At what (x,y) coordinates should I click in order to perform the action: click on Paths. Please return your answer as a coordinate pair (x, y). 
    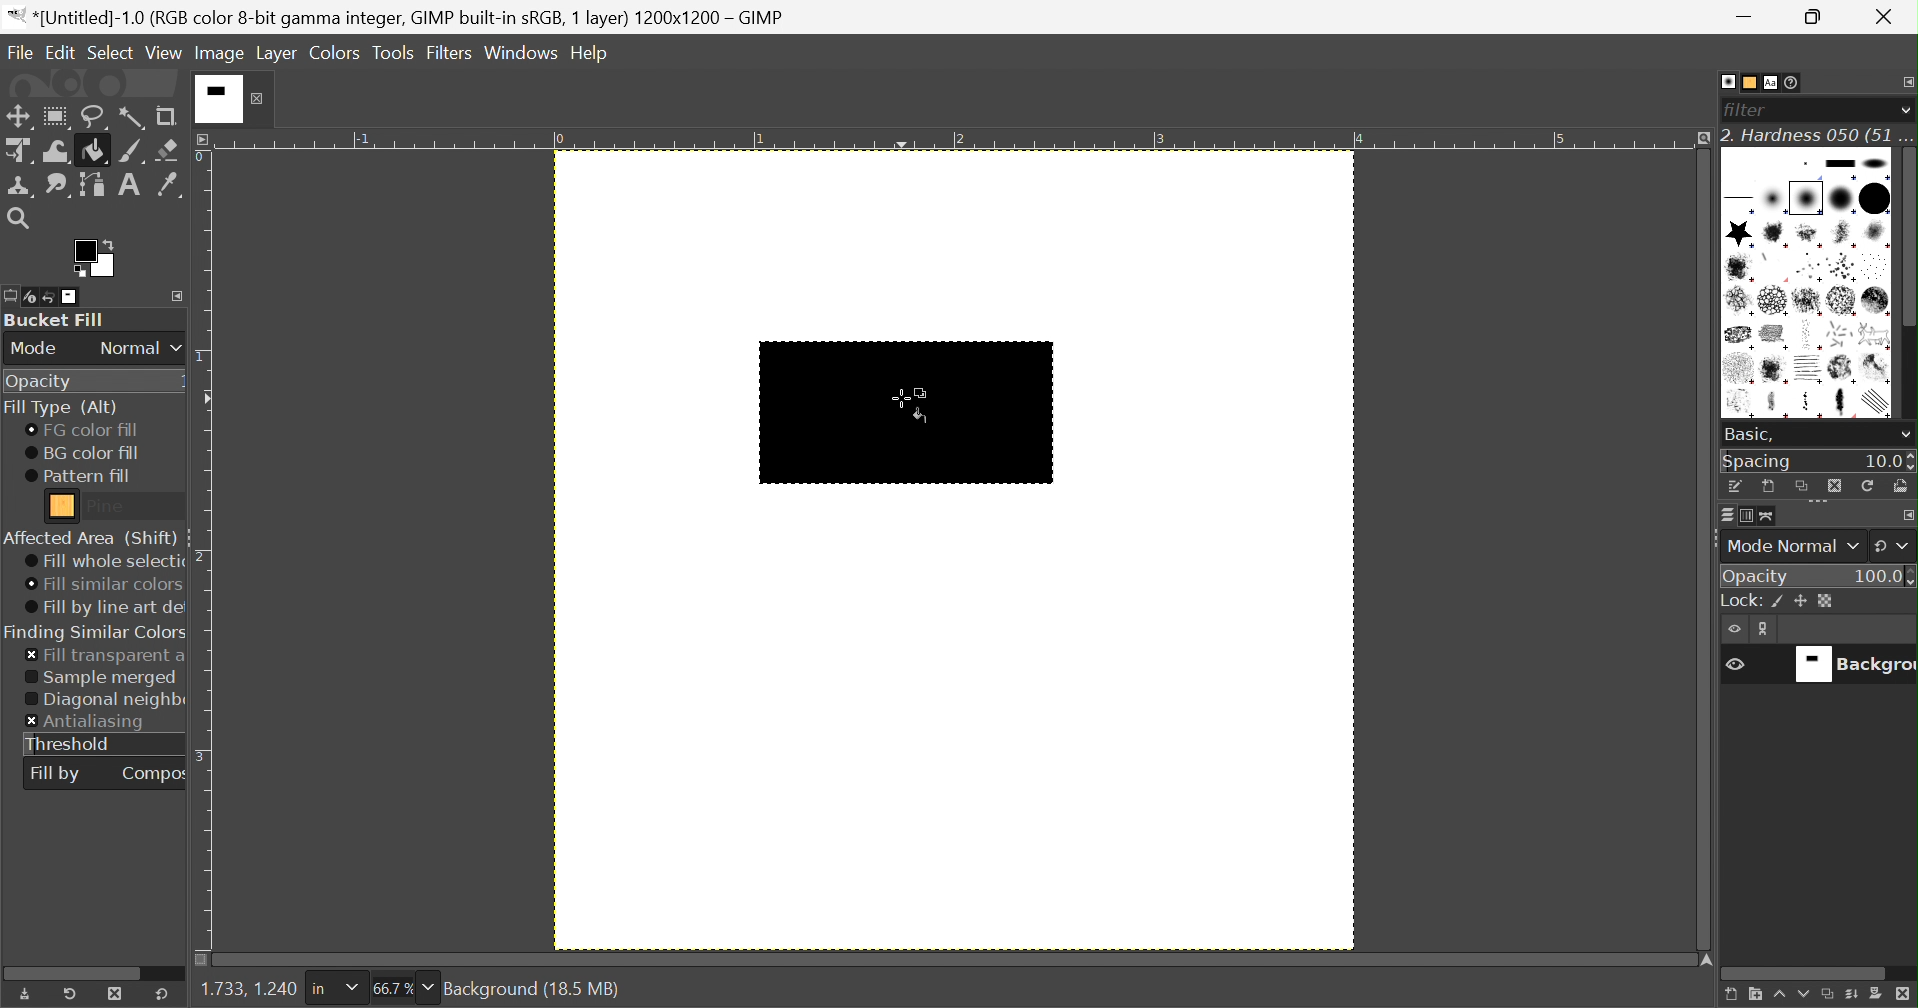
    Looking at the image, I should click on (1767, 516).